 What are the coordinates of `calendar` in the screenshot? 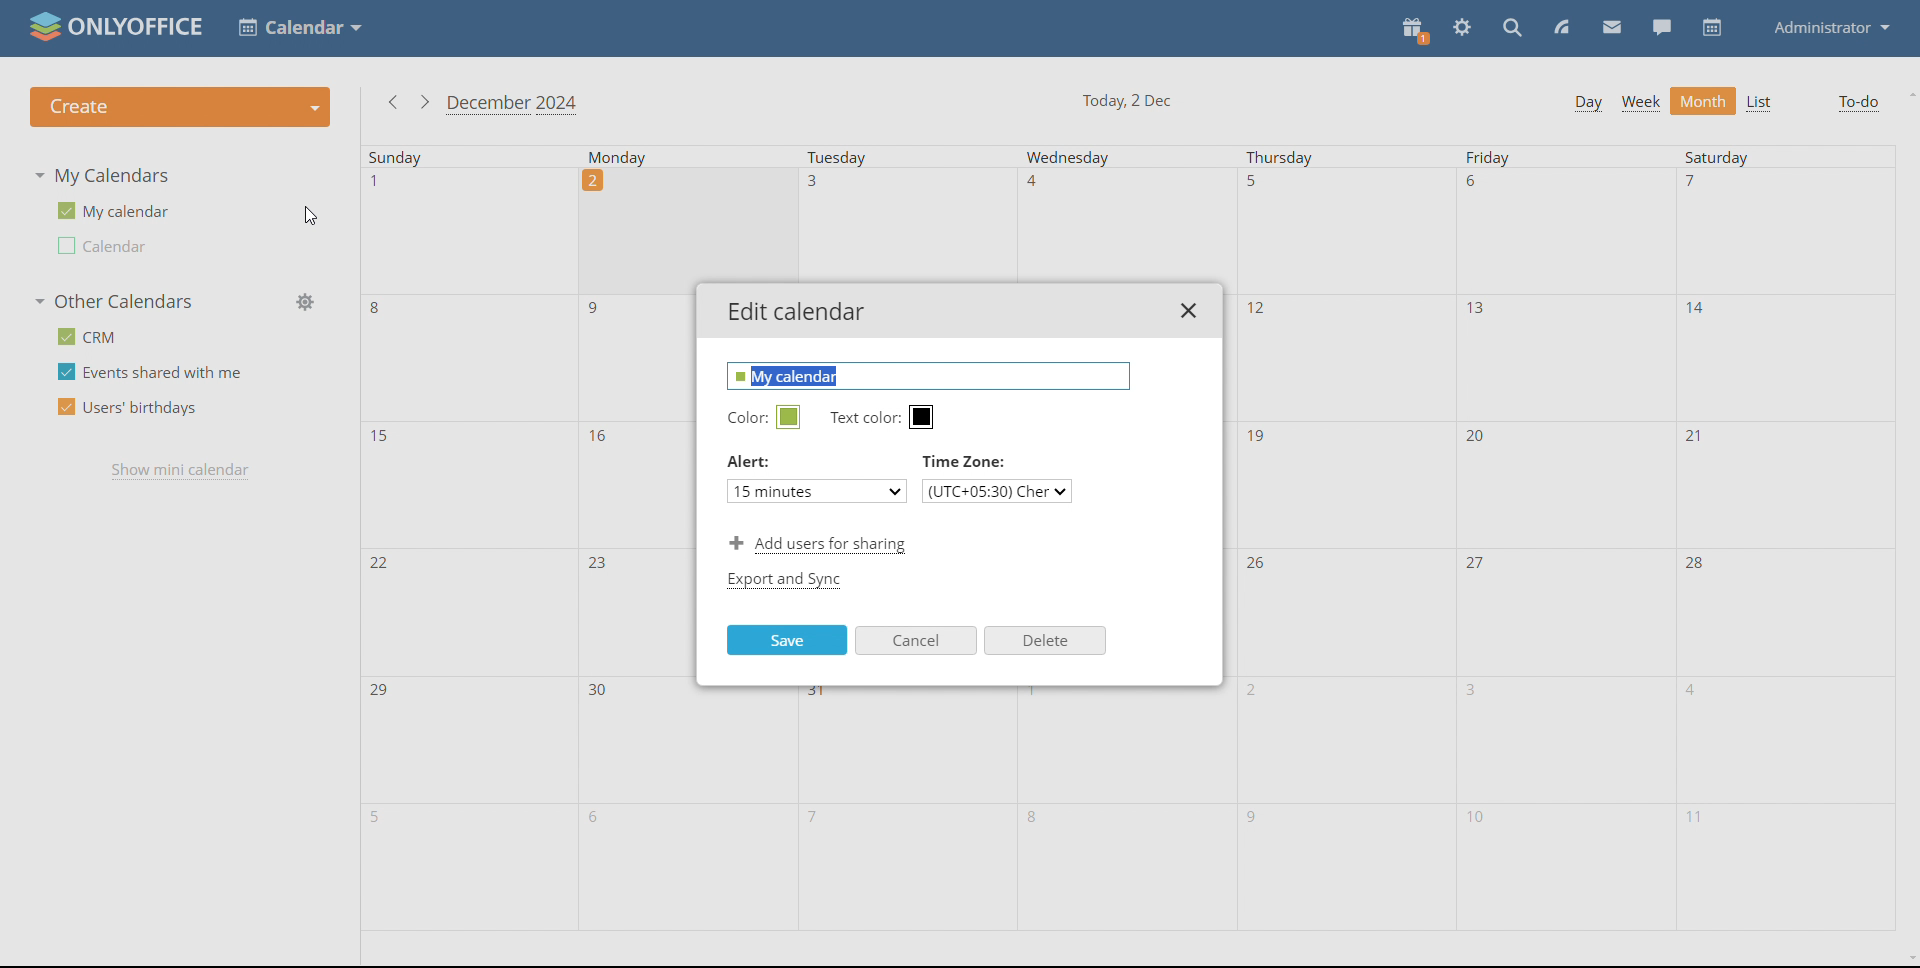 It's located at (1712, 28).